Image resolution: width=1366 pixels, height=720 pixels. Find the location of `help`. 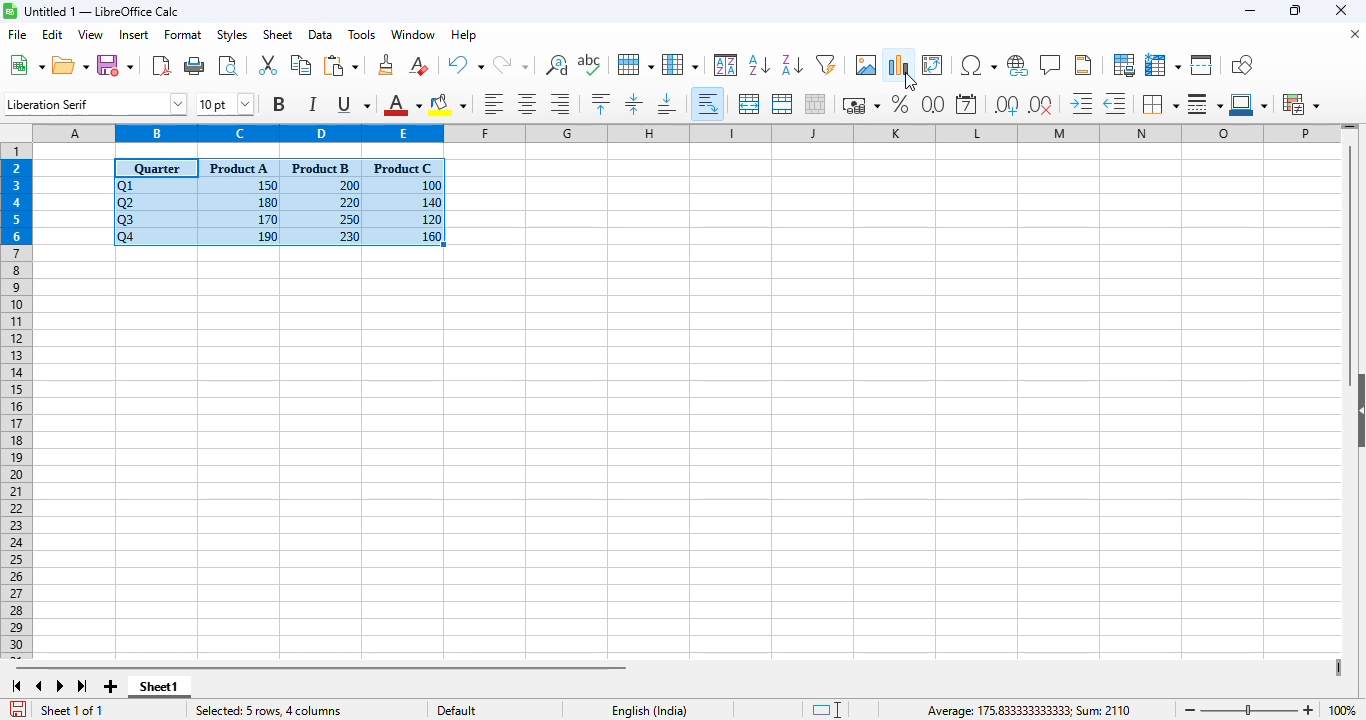

help is located at coordinates (464, 35).